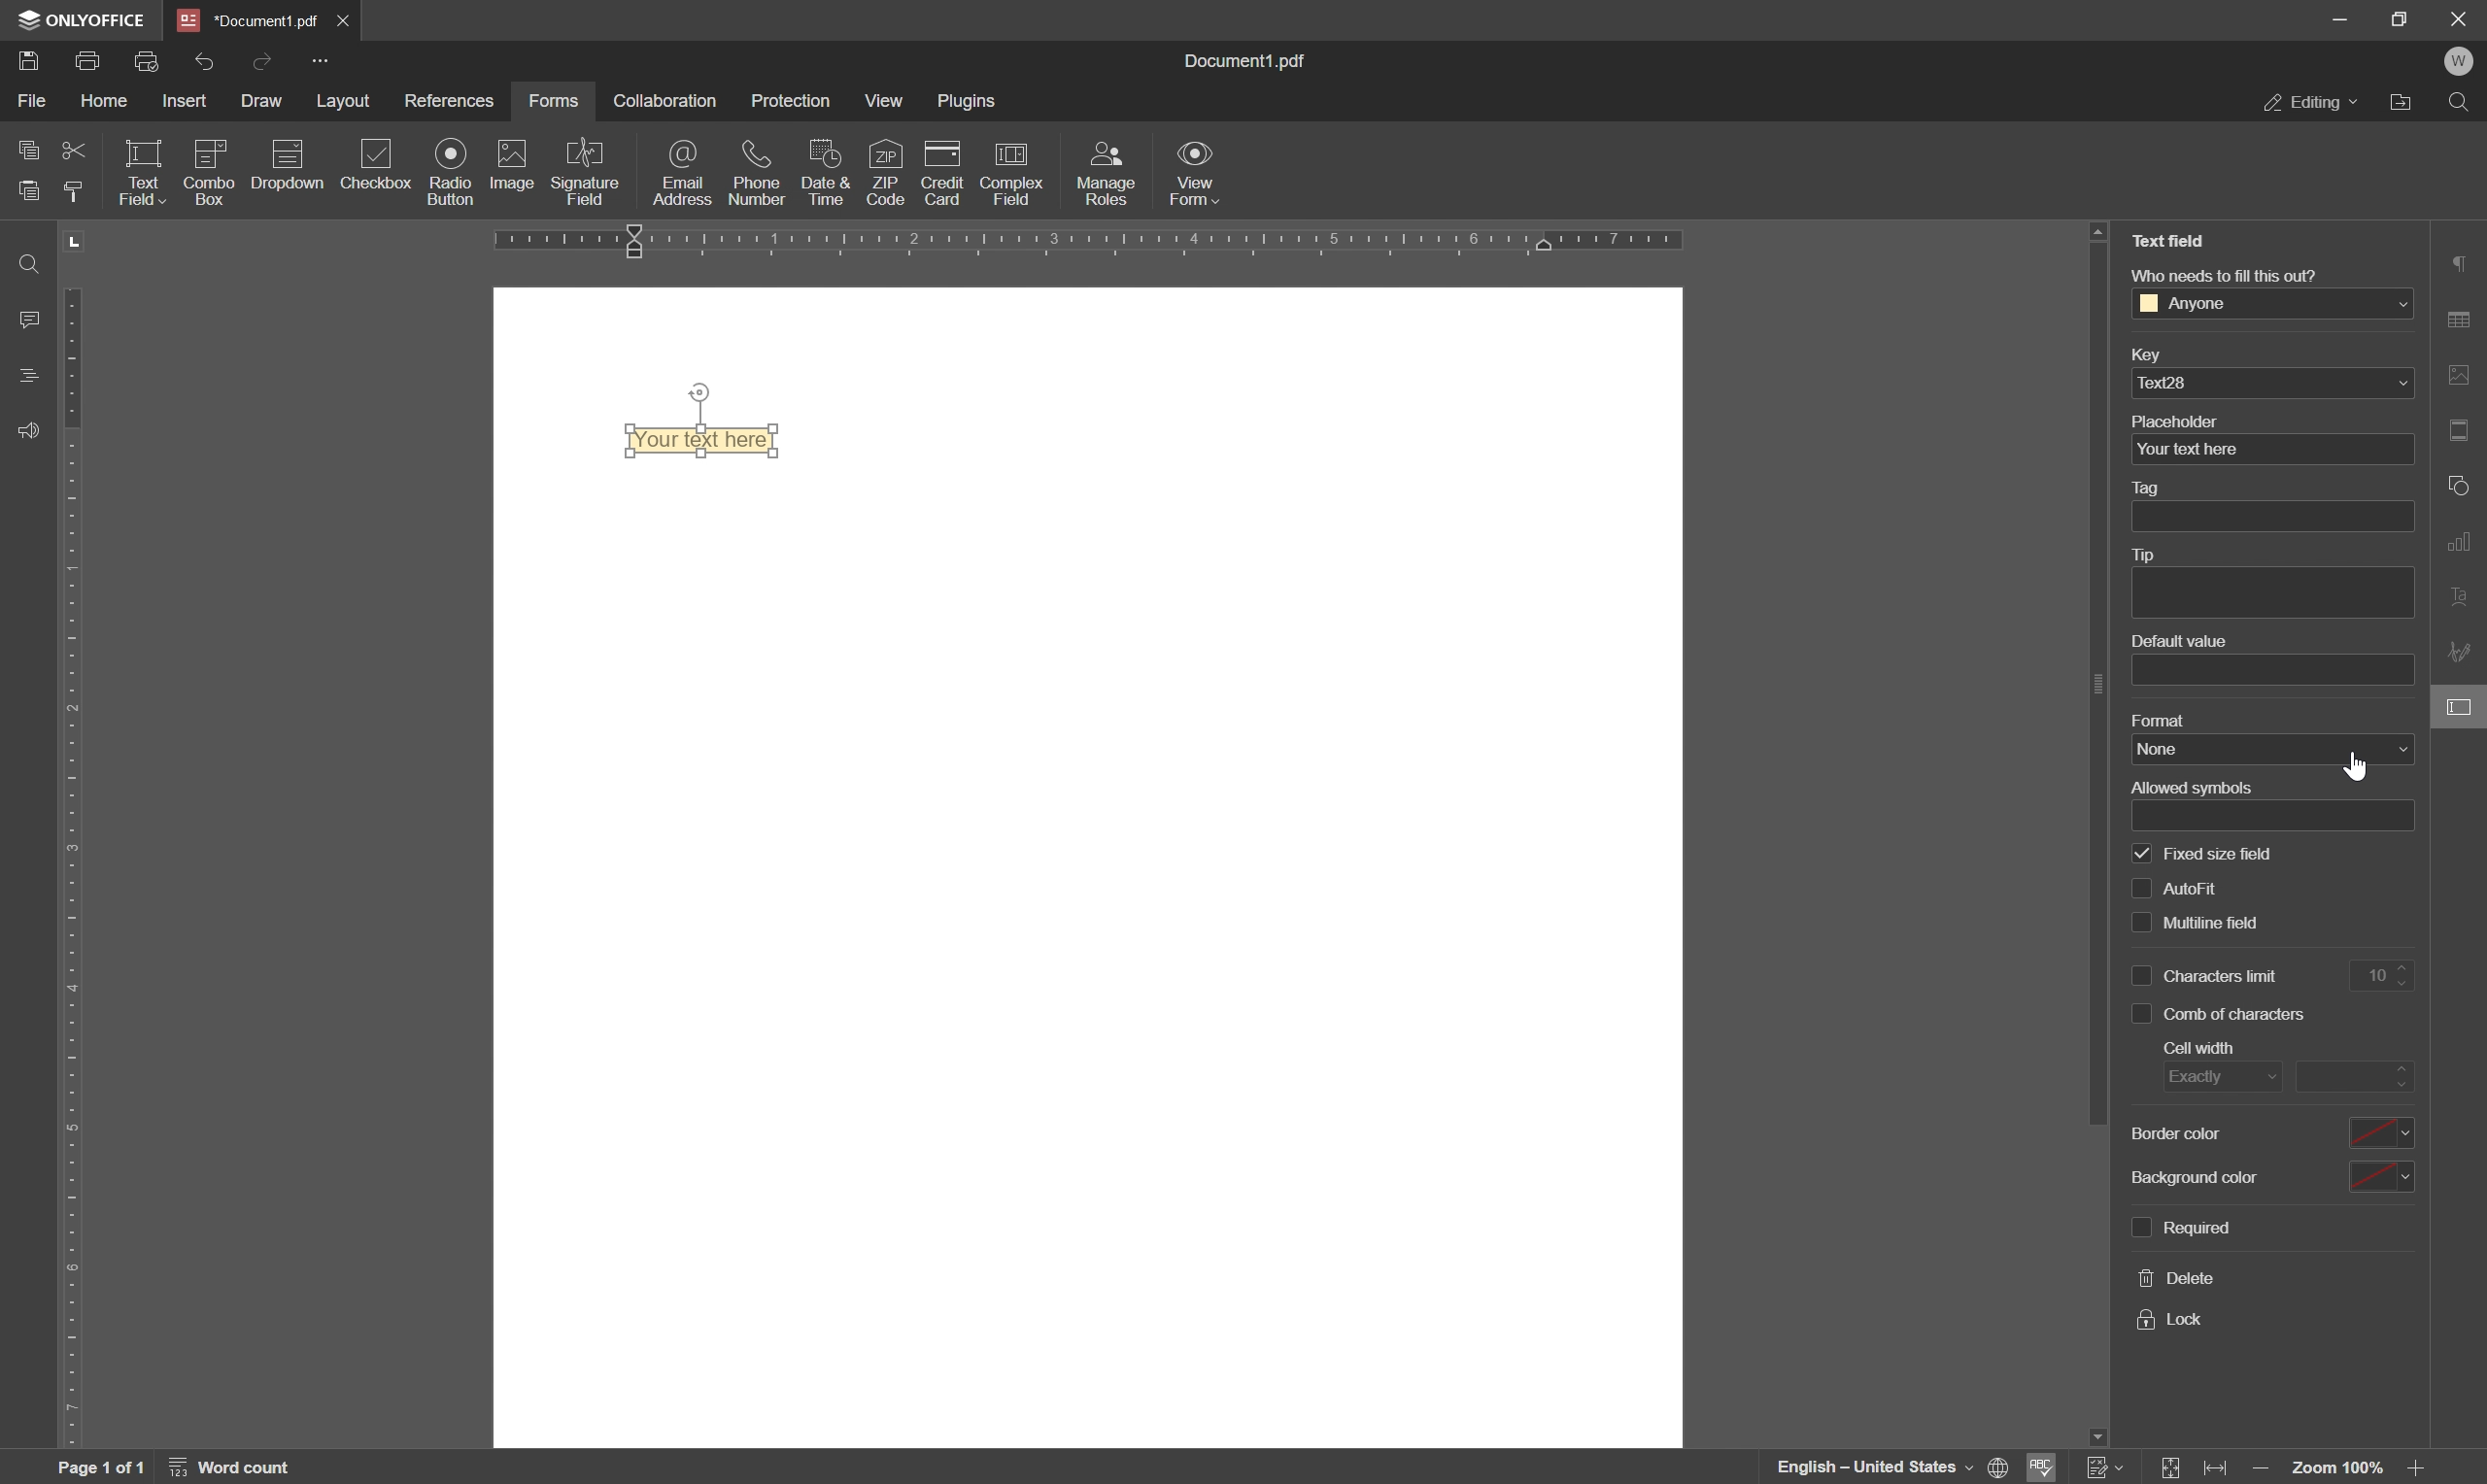 This screenshot has height=1484, width=2487. I want to click on minimize, so click(2341, 19).